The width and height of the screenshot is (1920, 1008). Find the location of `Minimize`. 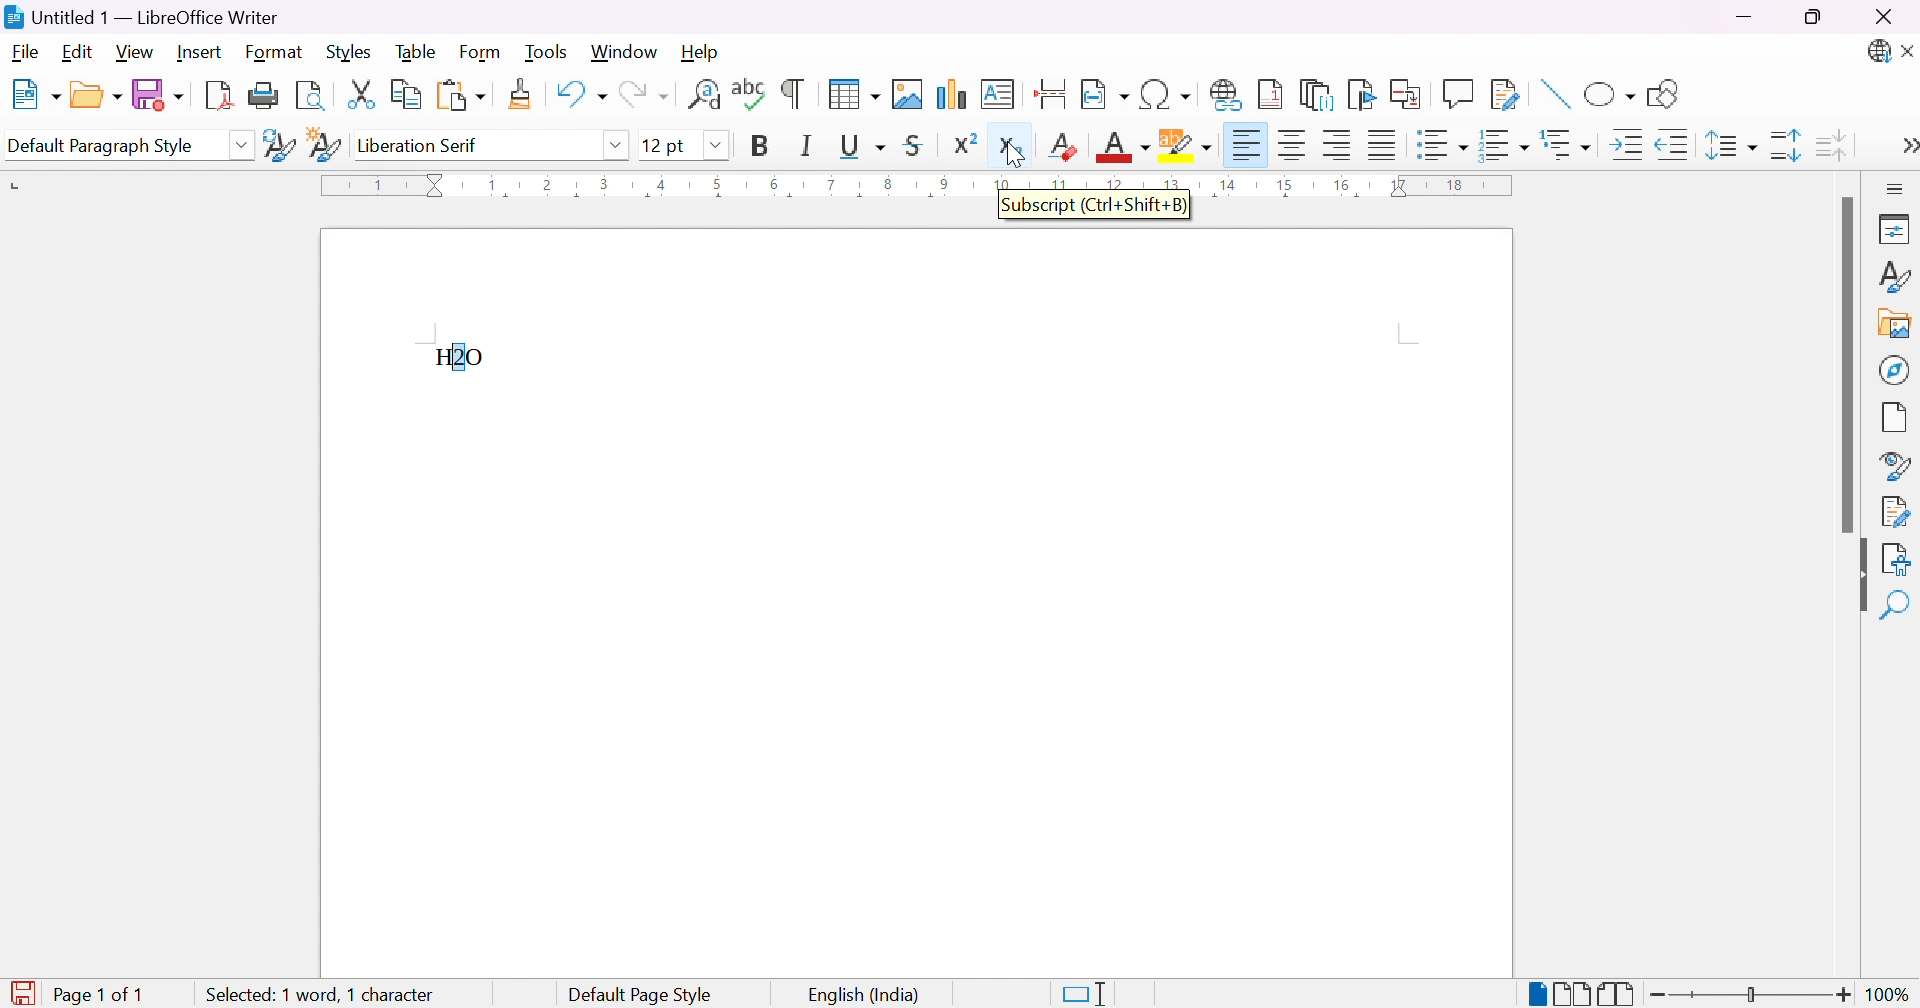

Minimize is located at coordinates (1747, 17).